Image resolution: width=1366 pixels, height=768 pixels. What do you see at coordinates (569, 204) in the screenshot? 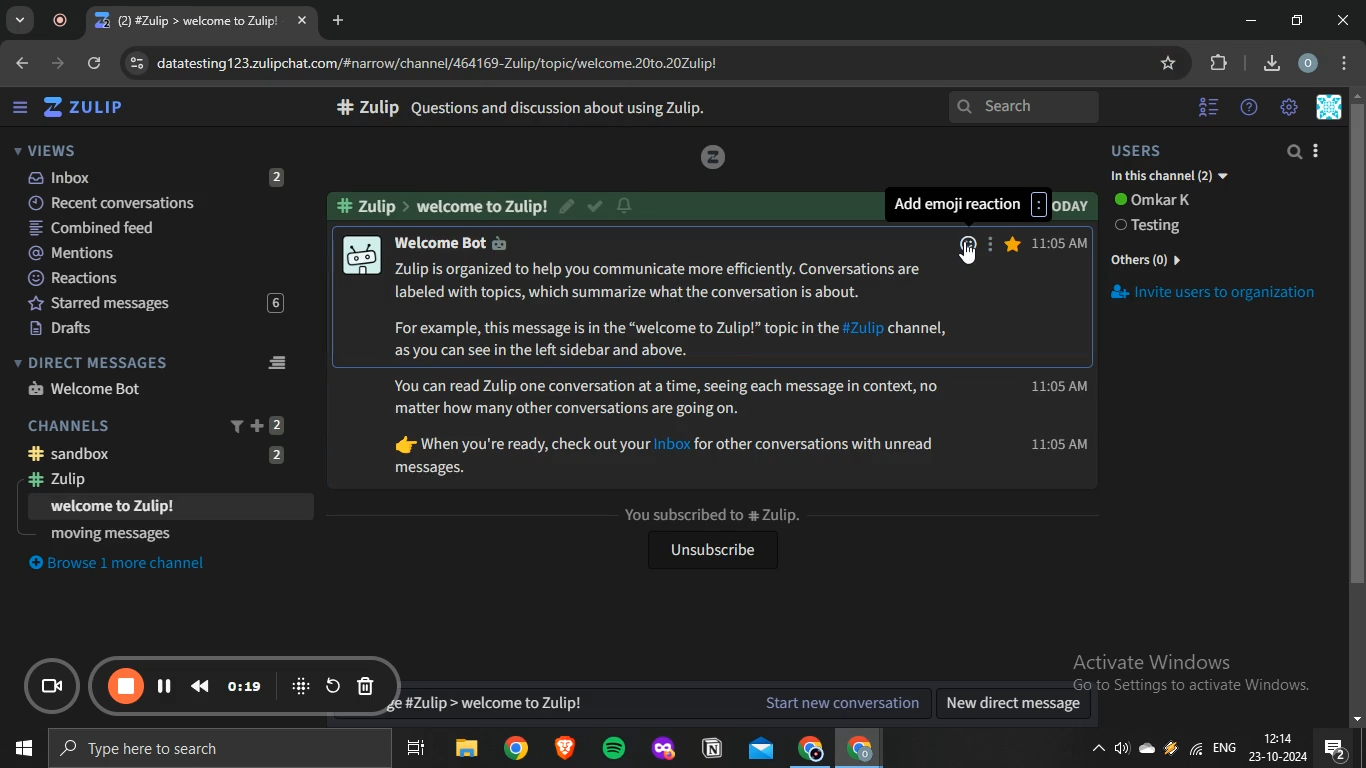
I see `edit` at bounding box center [569, 204].